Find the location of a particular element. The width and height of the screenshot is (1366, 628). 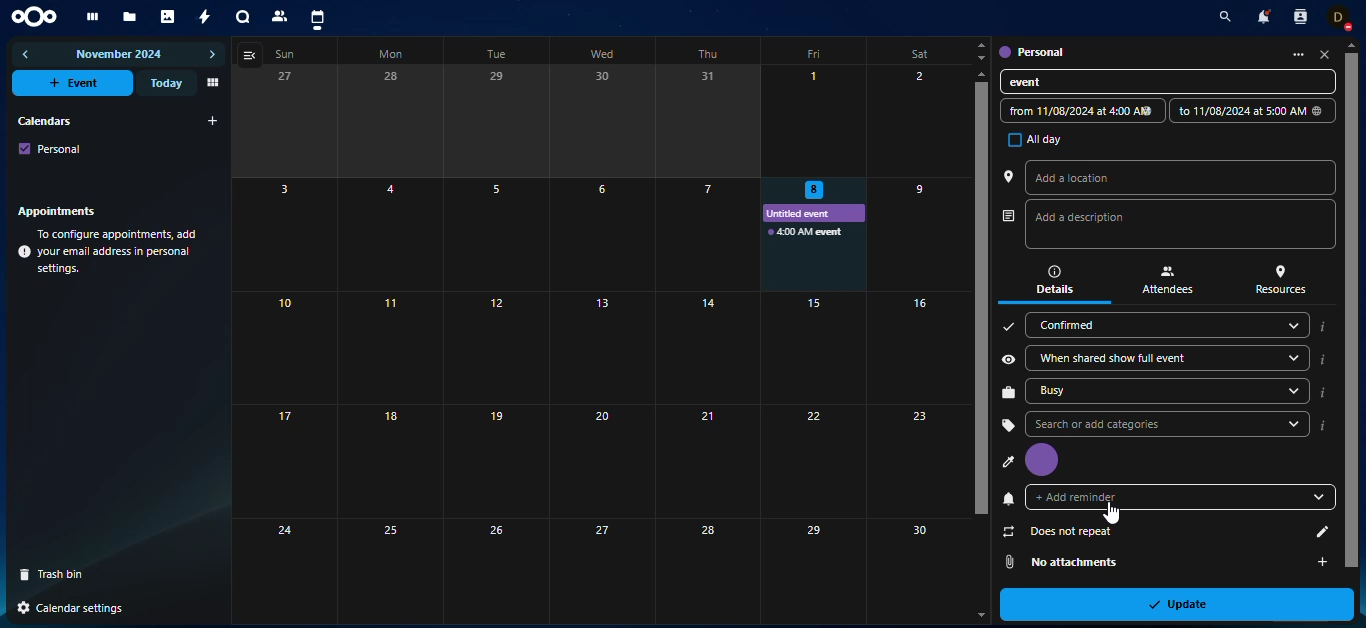

27 is located at coordinates (602, 570).